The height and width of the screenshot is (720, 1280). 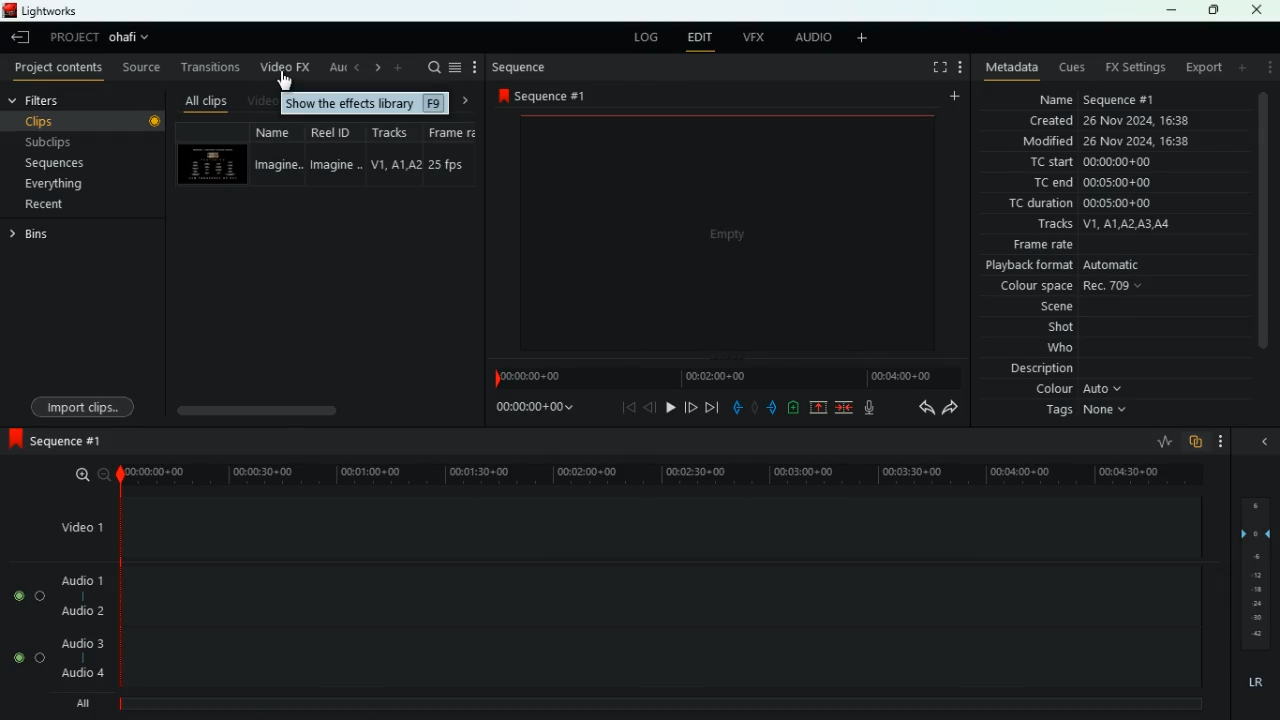 I want to click on description, so click(x=1040, y=371).